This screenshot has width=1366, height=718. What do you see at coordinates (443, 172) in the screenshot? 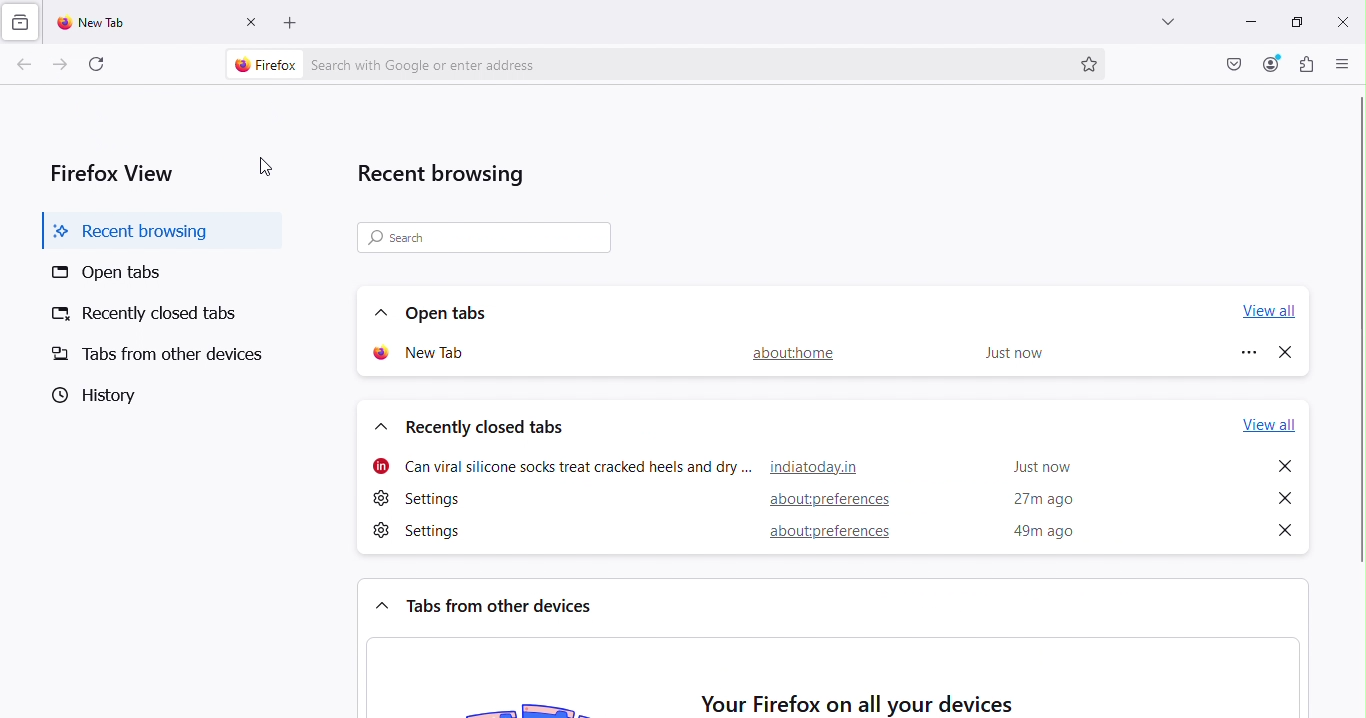
I see `Recent browsing` at bounding box center [443, 172].